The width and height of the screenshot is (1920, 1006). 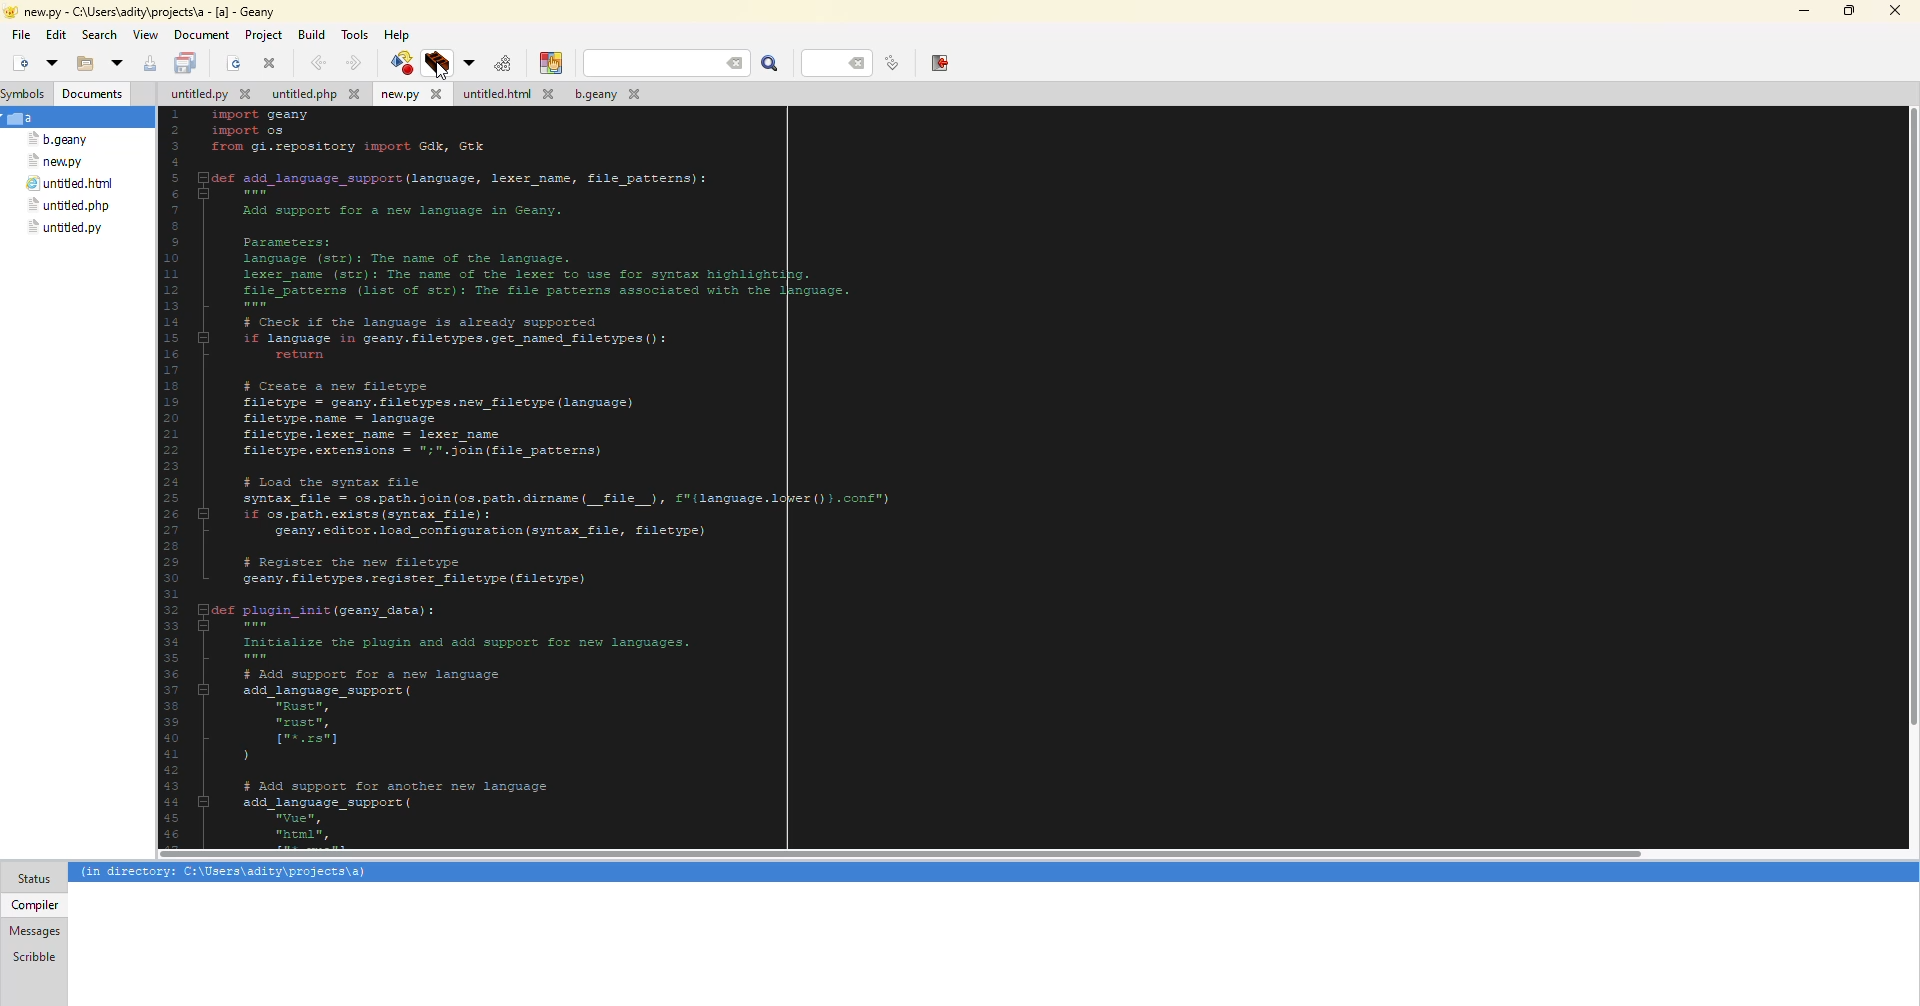 I want to click on view, so click(x=146, y=35).